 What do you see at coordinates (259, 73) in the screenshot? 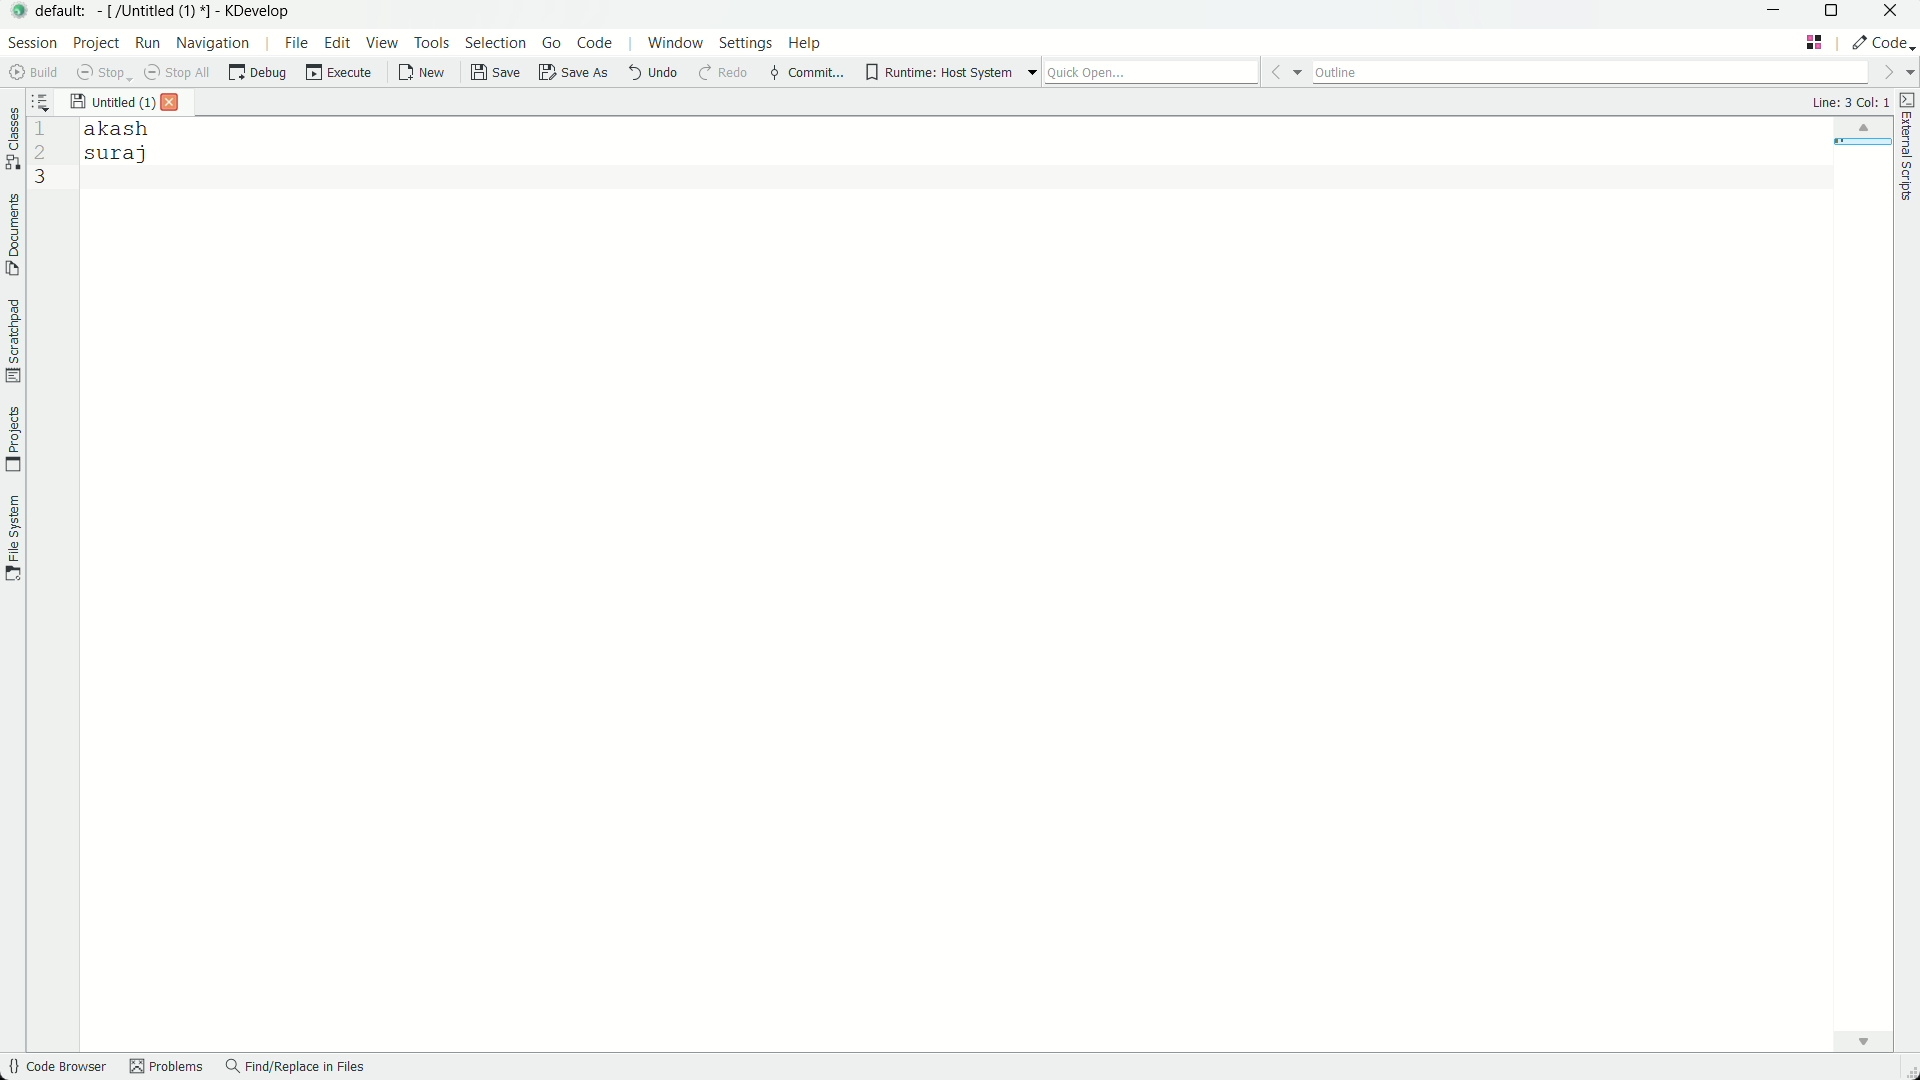
I see `debug` at bounding box center [259, 73].